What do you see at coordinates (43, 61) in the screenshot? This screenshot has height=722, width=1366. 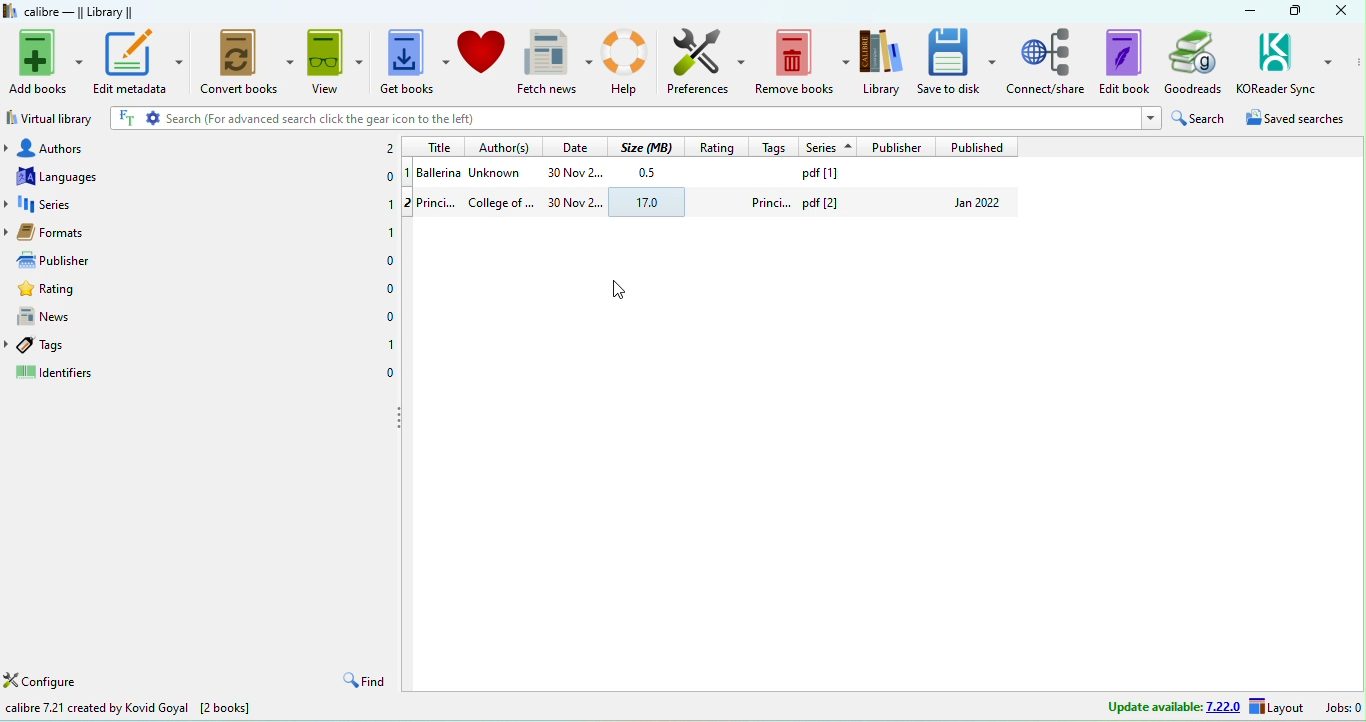 I see `Add books` at bounding box center [43, 61].